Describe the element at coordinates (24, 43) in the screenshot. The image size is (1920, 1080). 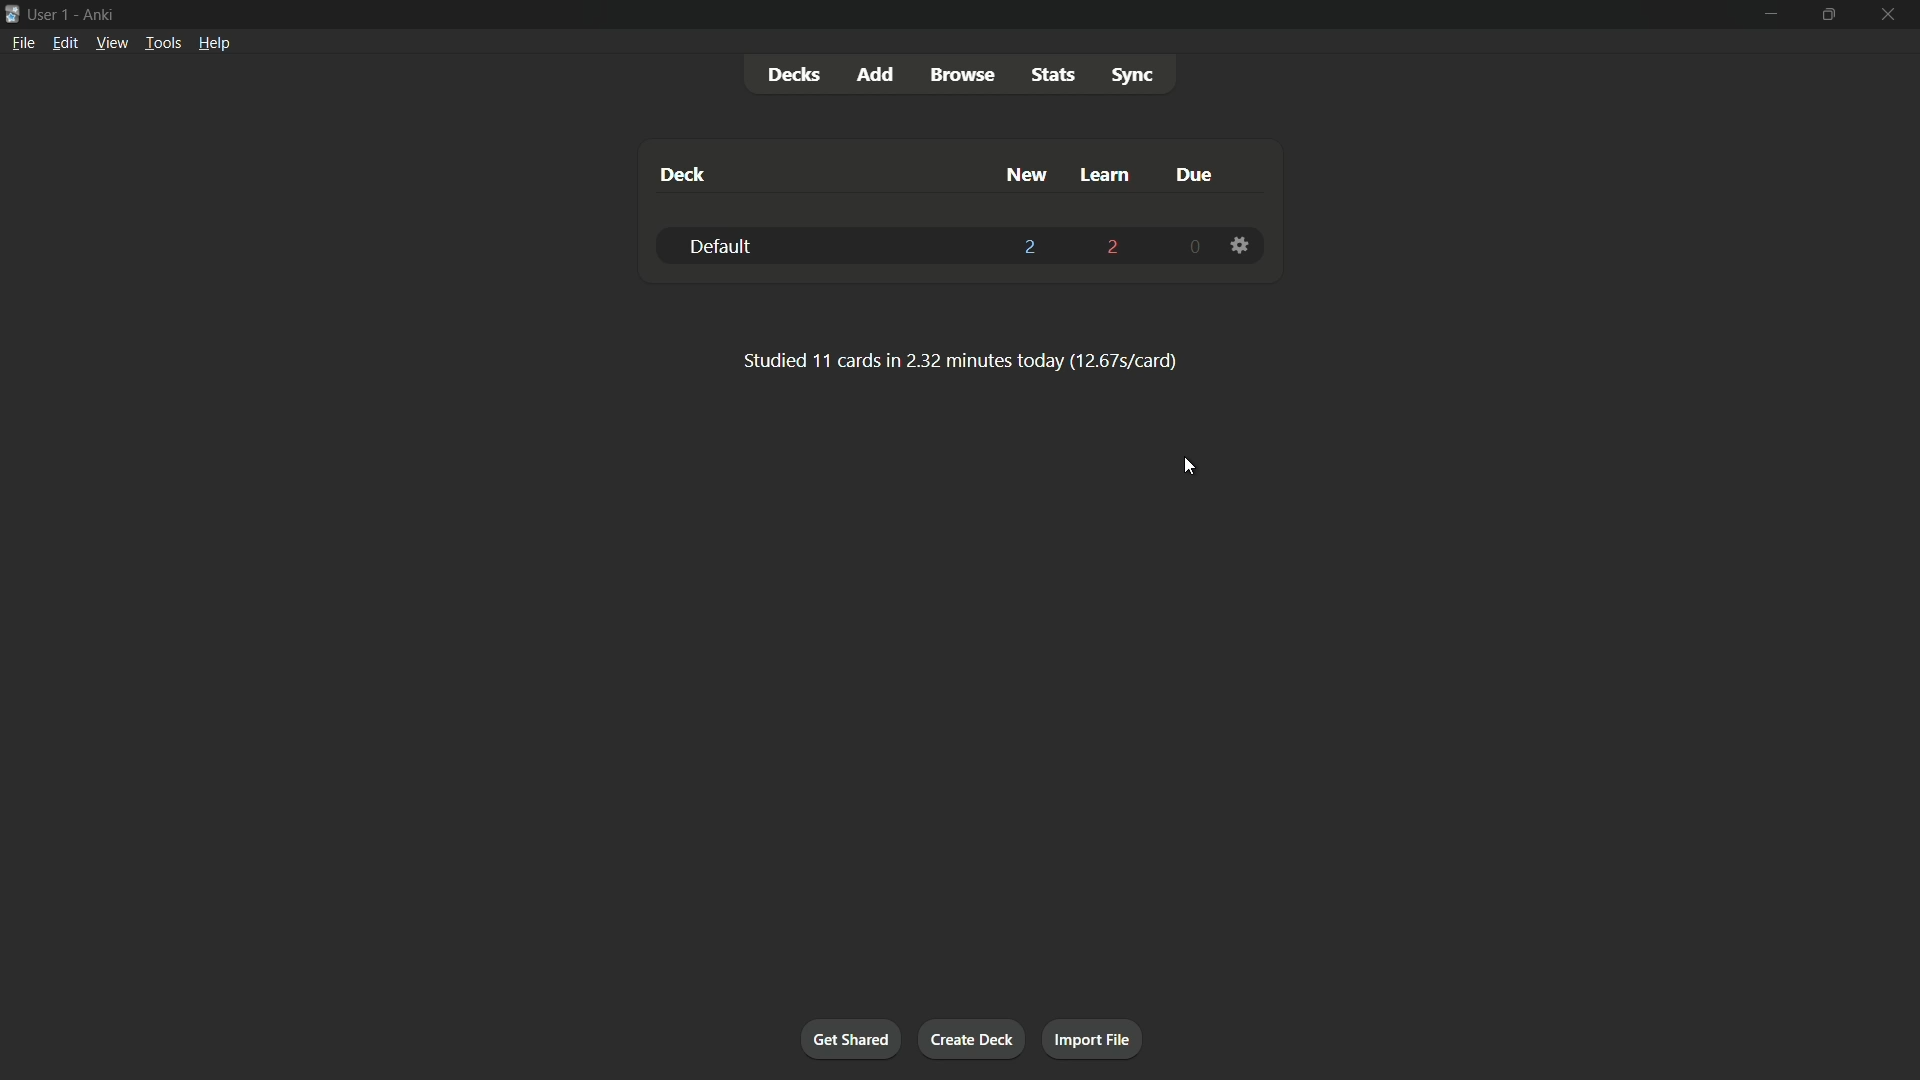
I see `file menu` at that location.